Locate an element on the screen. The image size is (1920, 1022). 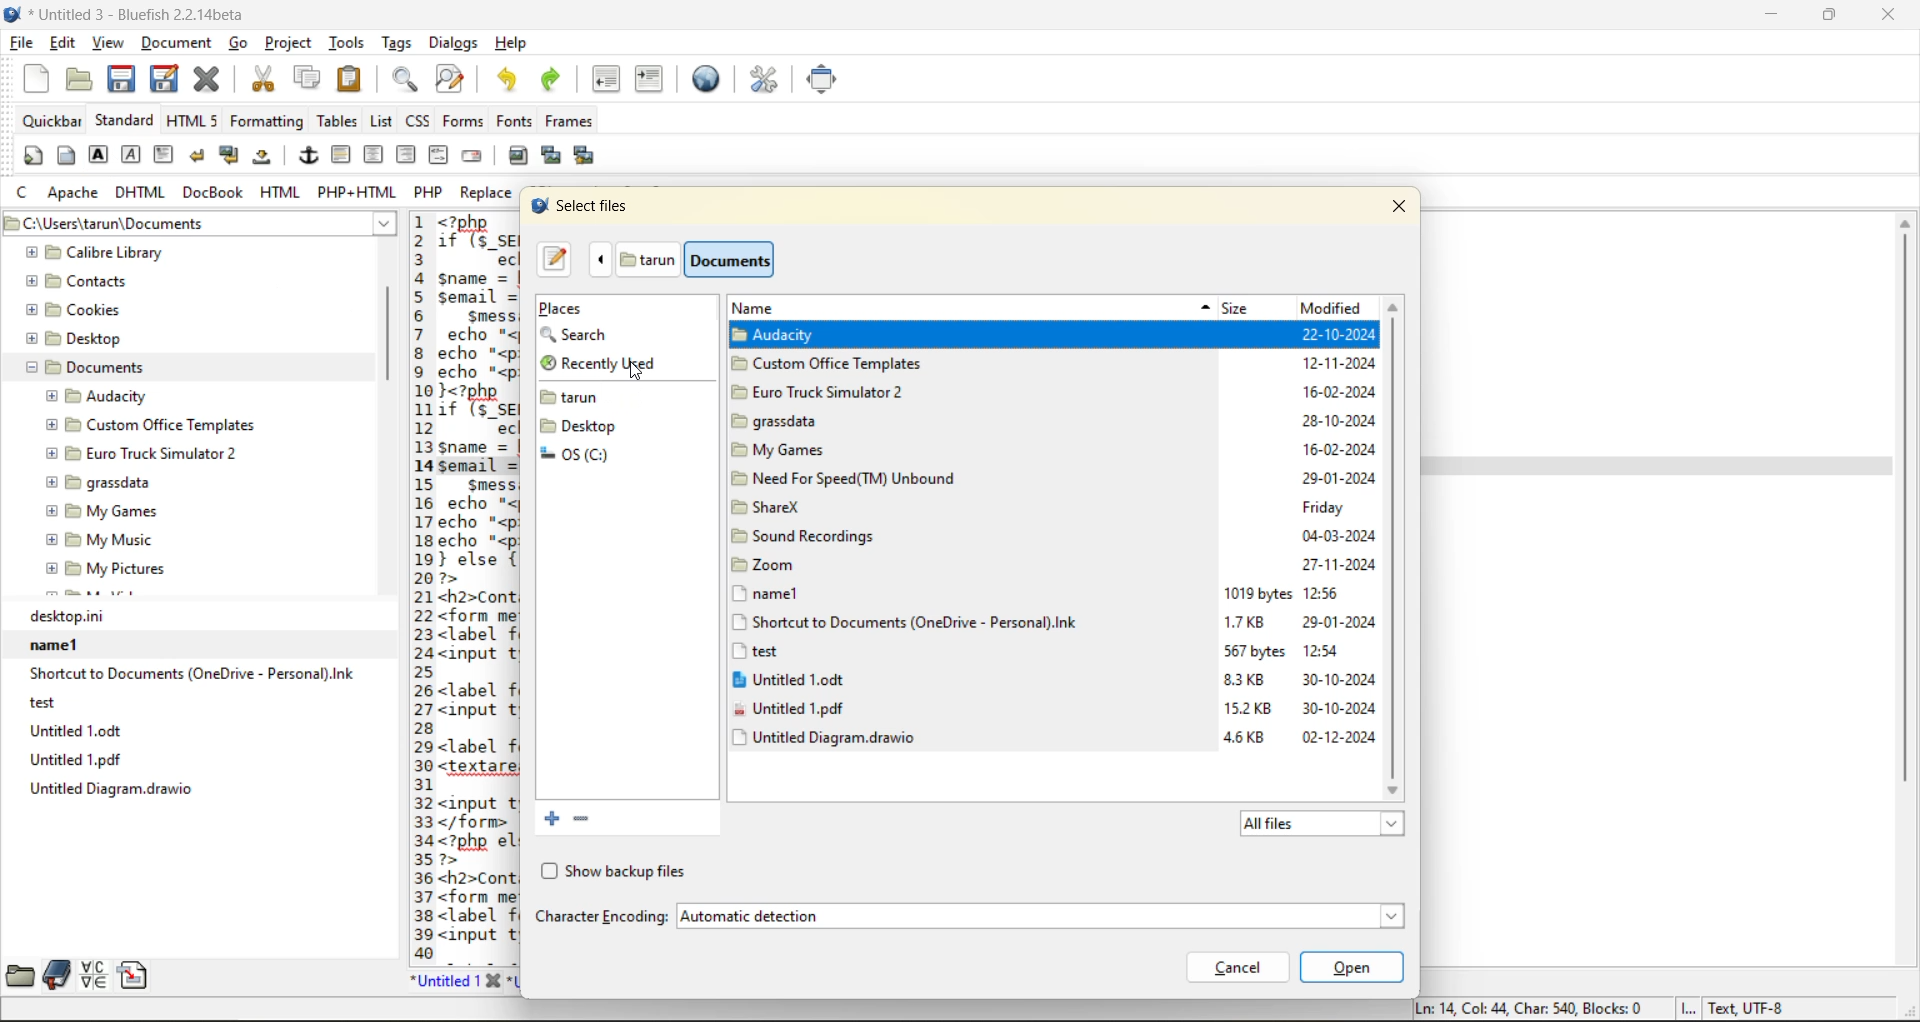
multi thumbnail is located at coordinates (582, 156).